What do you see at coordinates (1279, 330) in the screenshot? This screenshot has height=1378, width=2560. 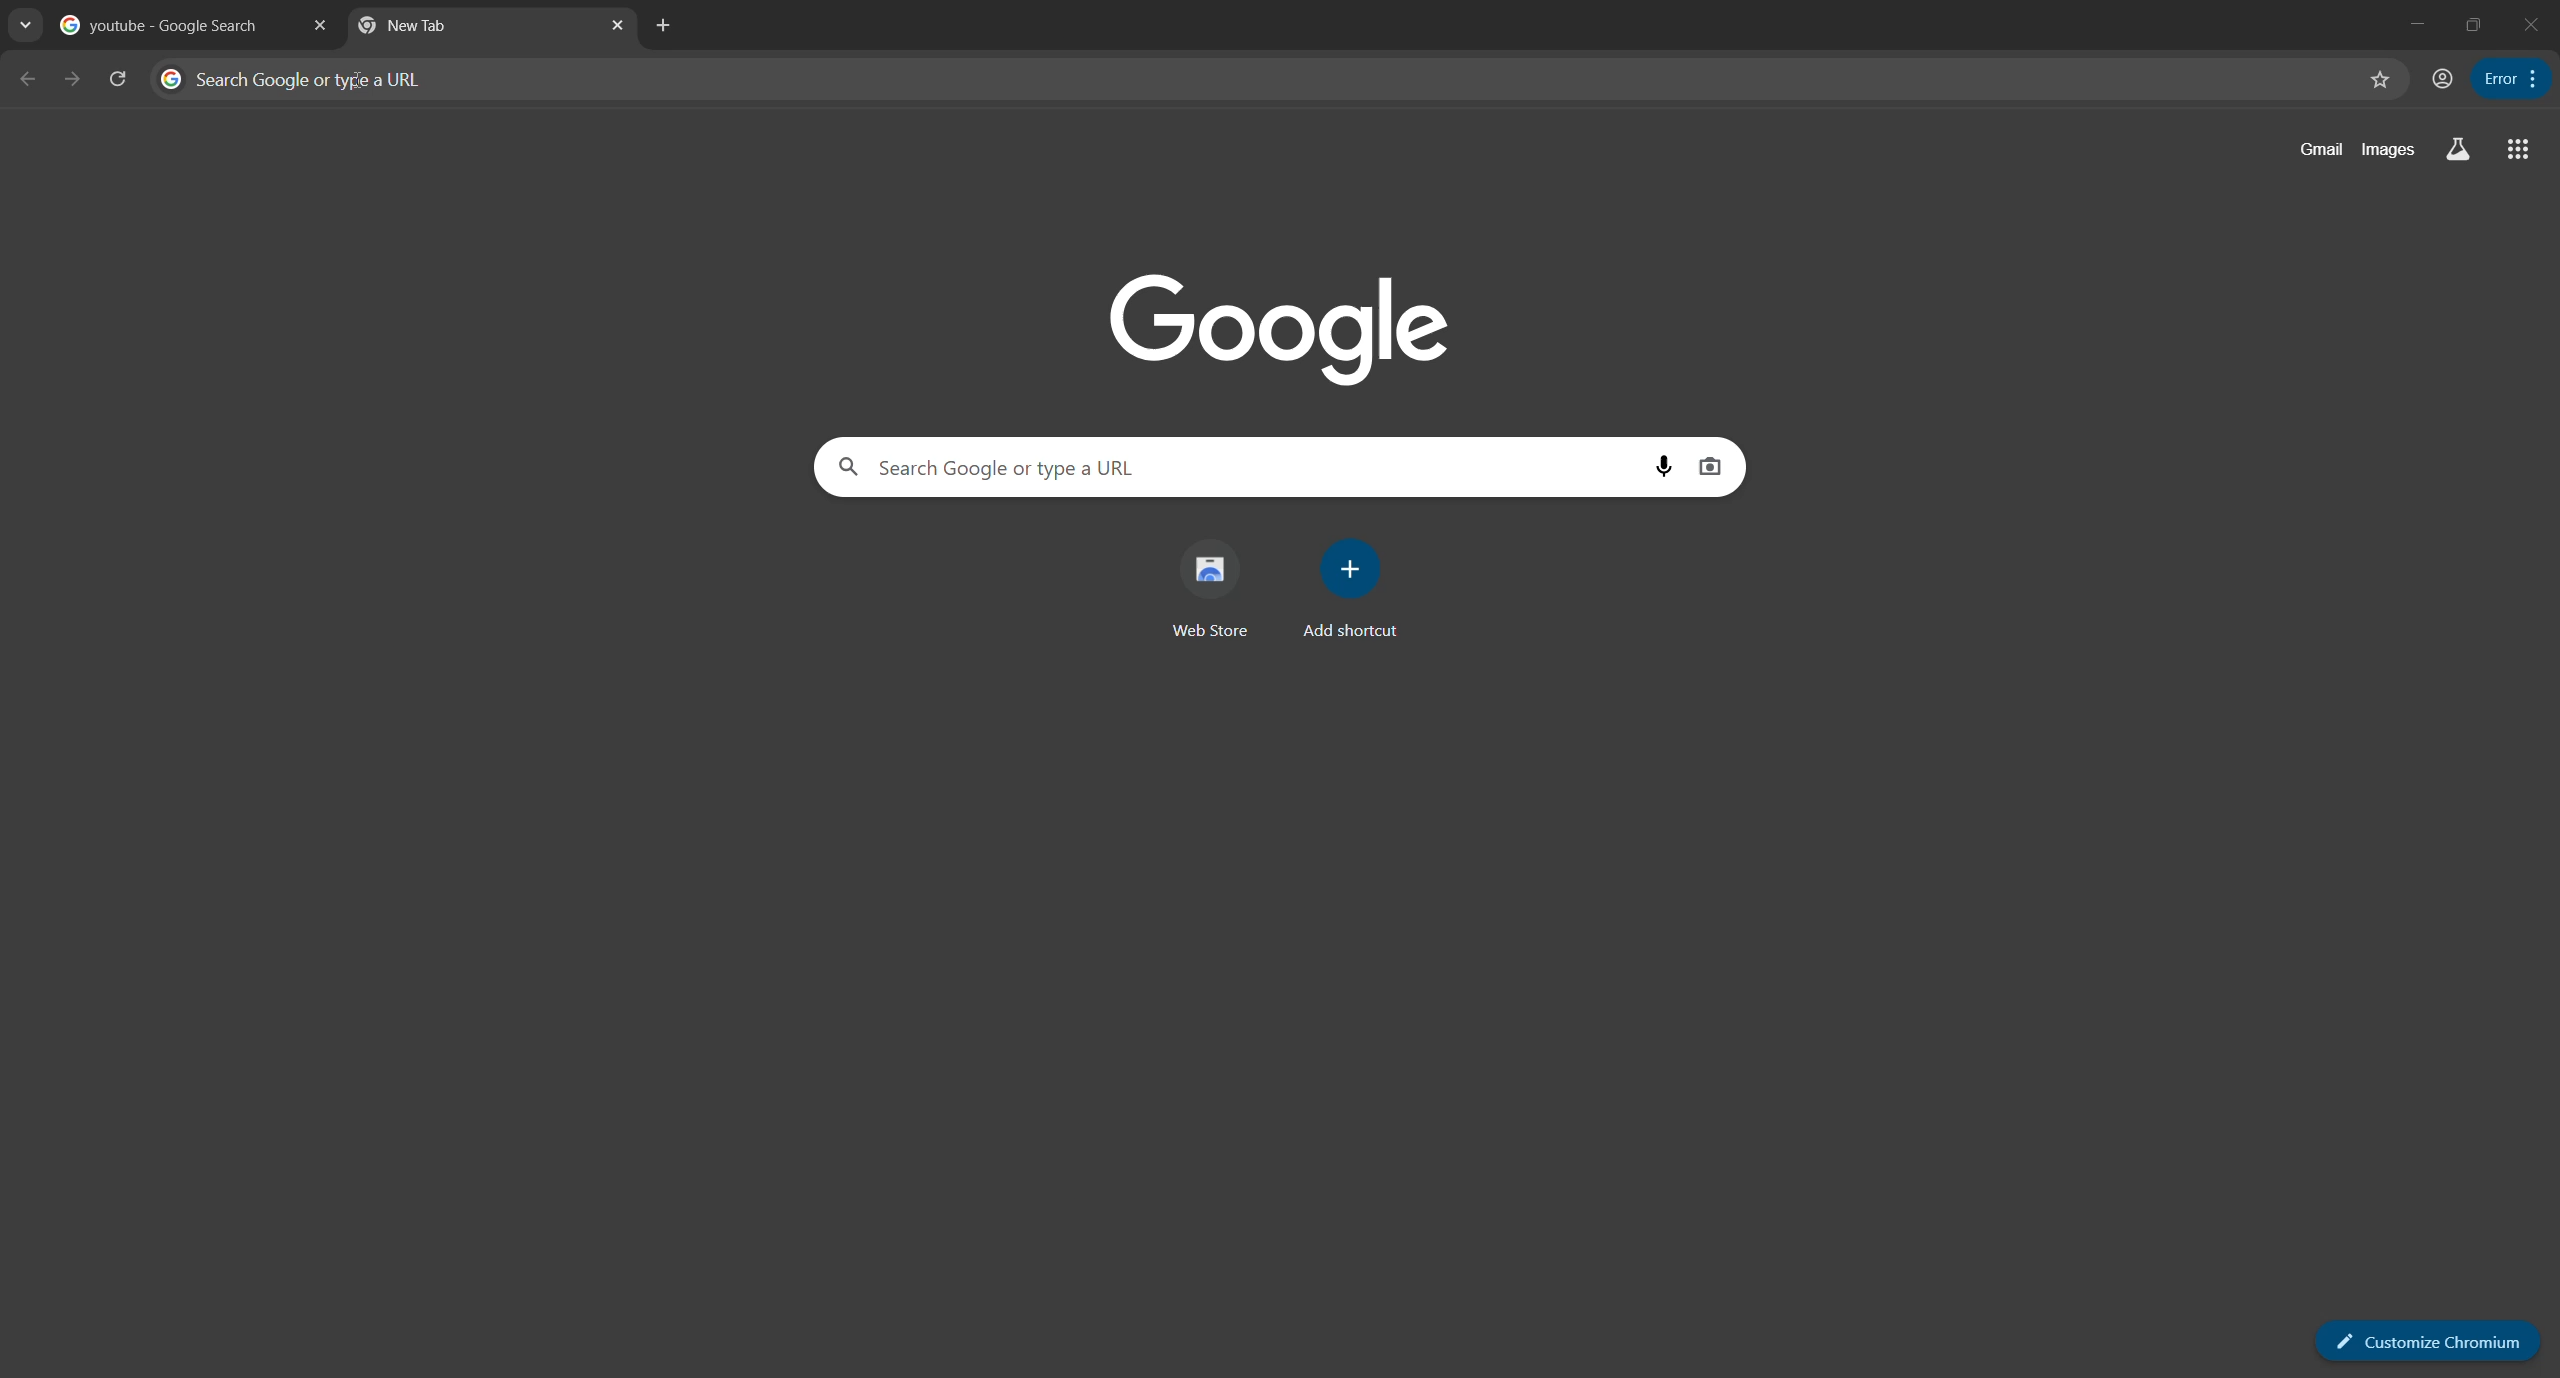 I see `google` at bounding box center [1279, 330].